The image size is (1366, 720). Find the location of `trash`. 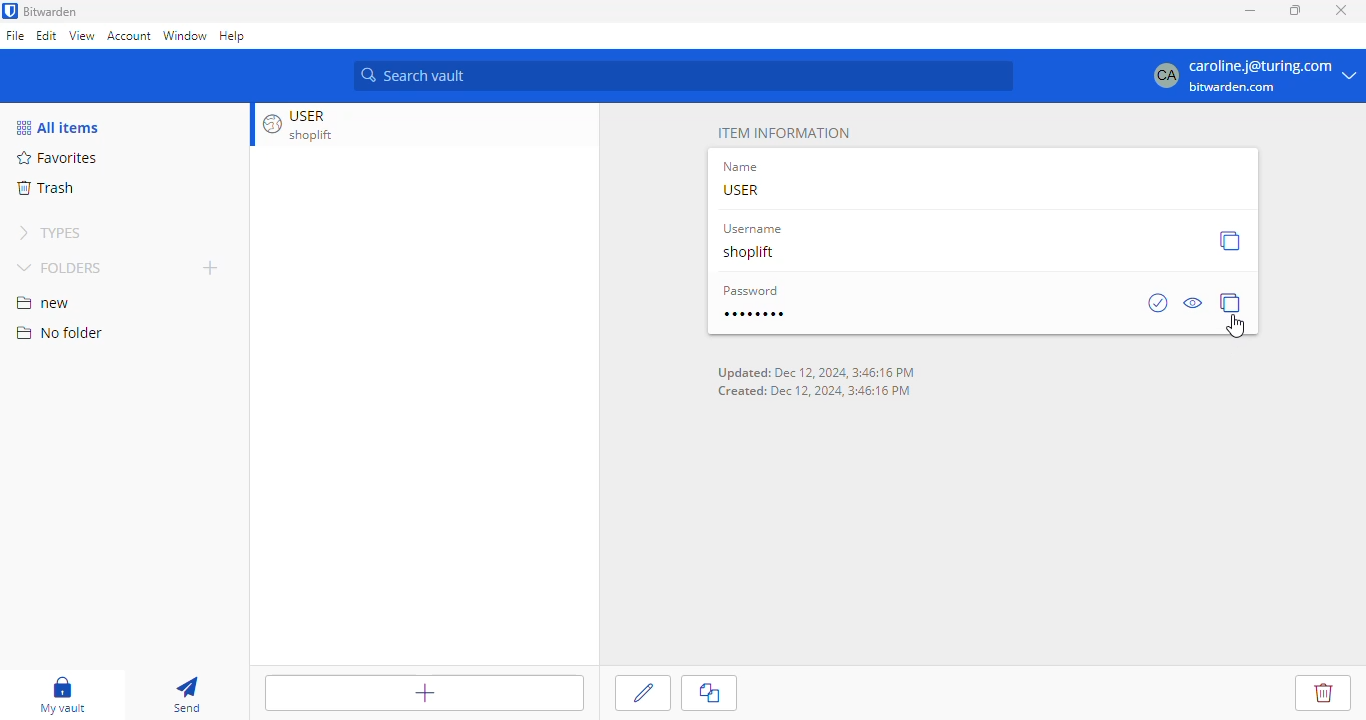

trash is located at coordinates (46, 187).